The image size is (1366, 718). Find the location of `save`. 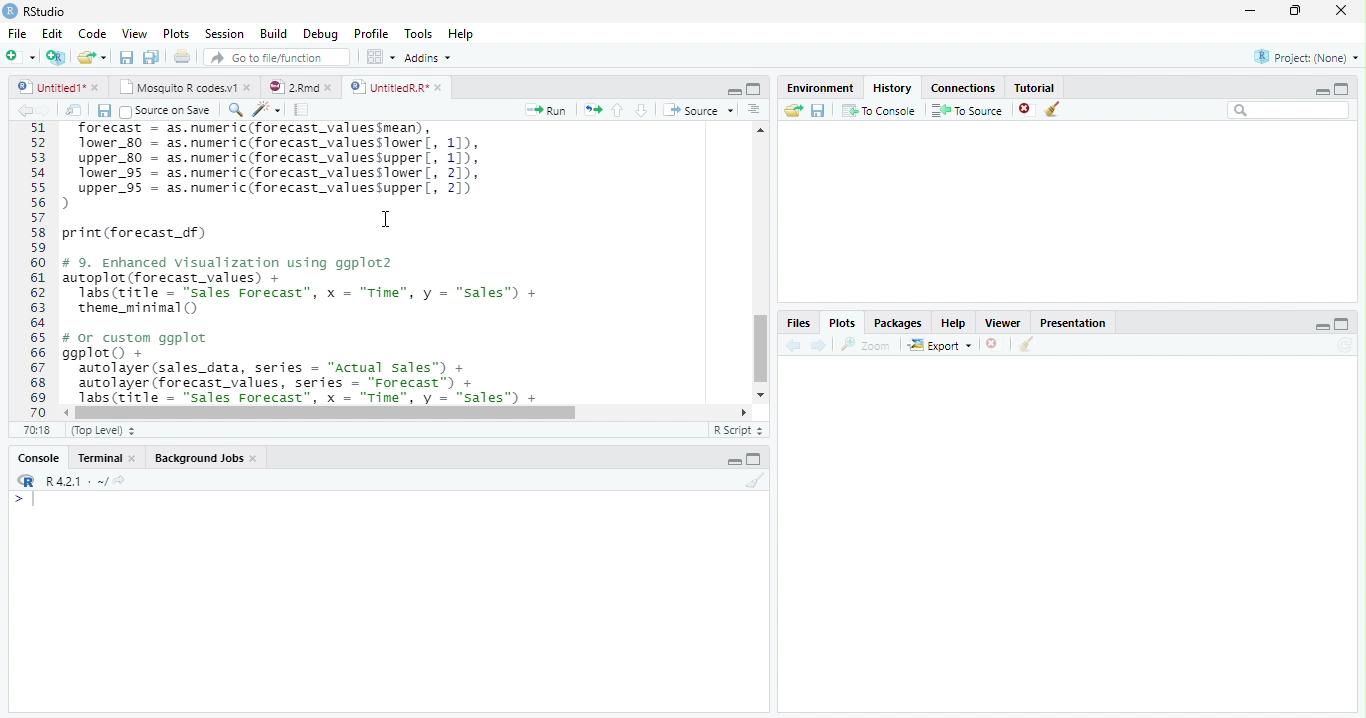

save is located at coordinates (818, 110).